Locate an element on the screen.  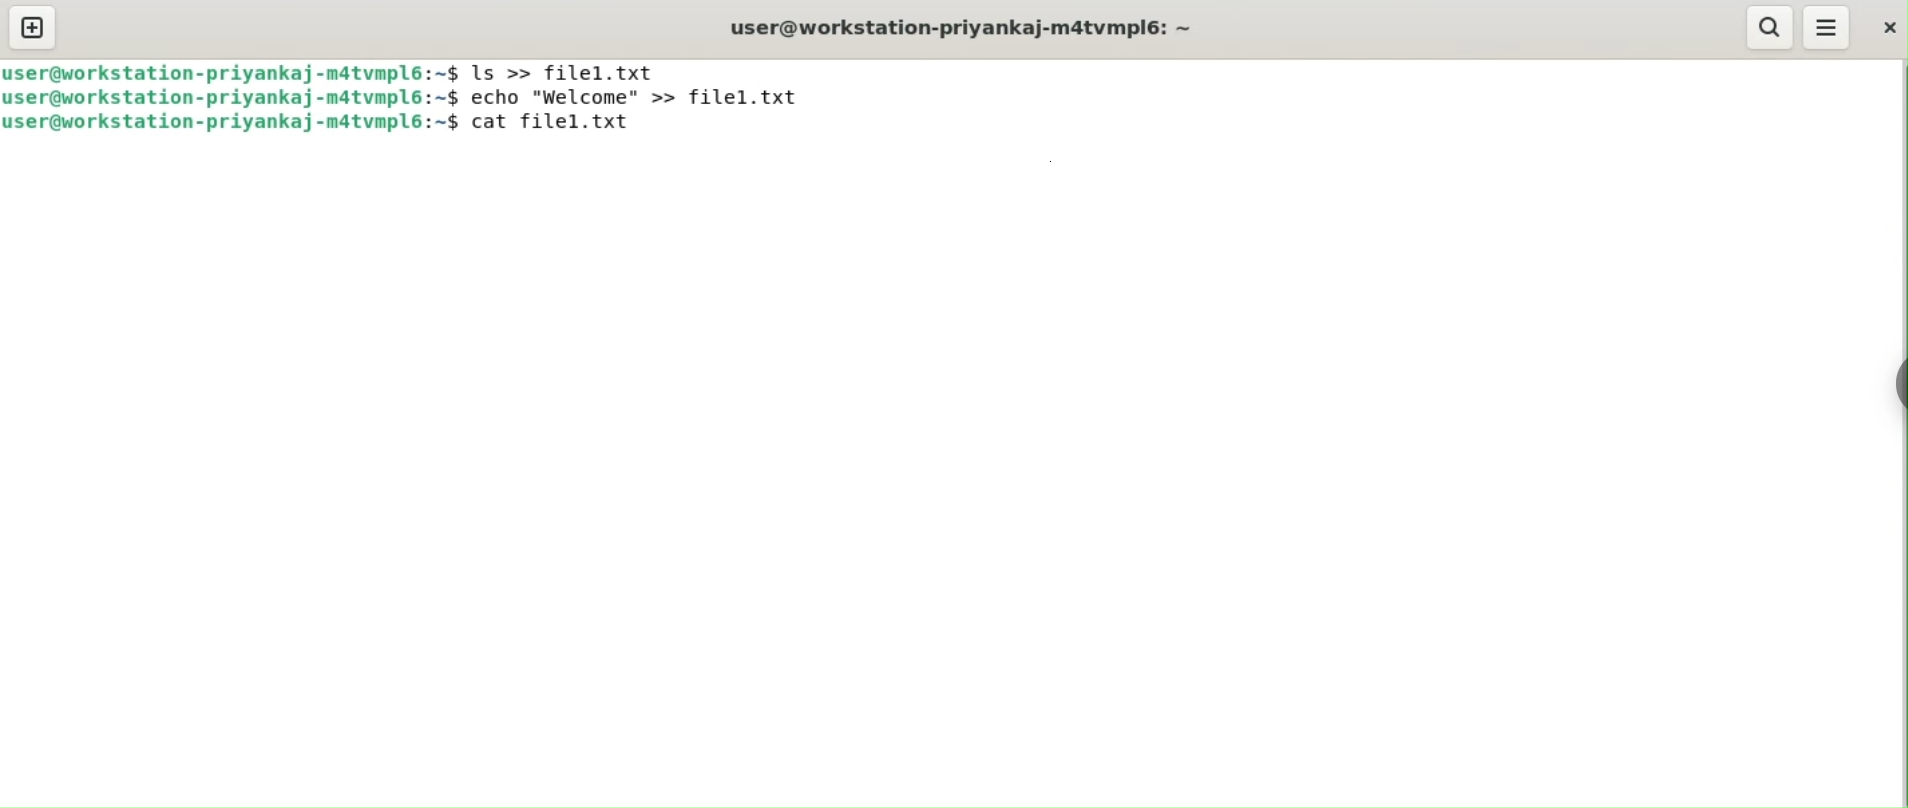
new tab is located at coordinates (33, 27).